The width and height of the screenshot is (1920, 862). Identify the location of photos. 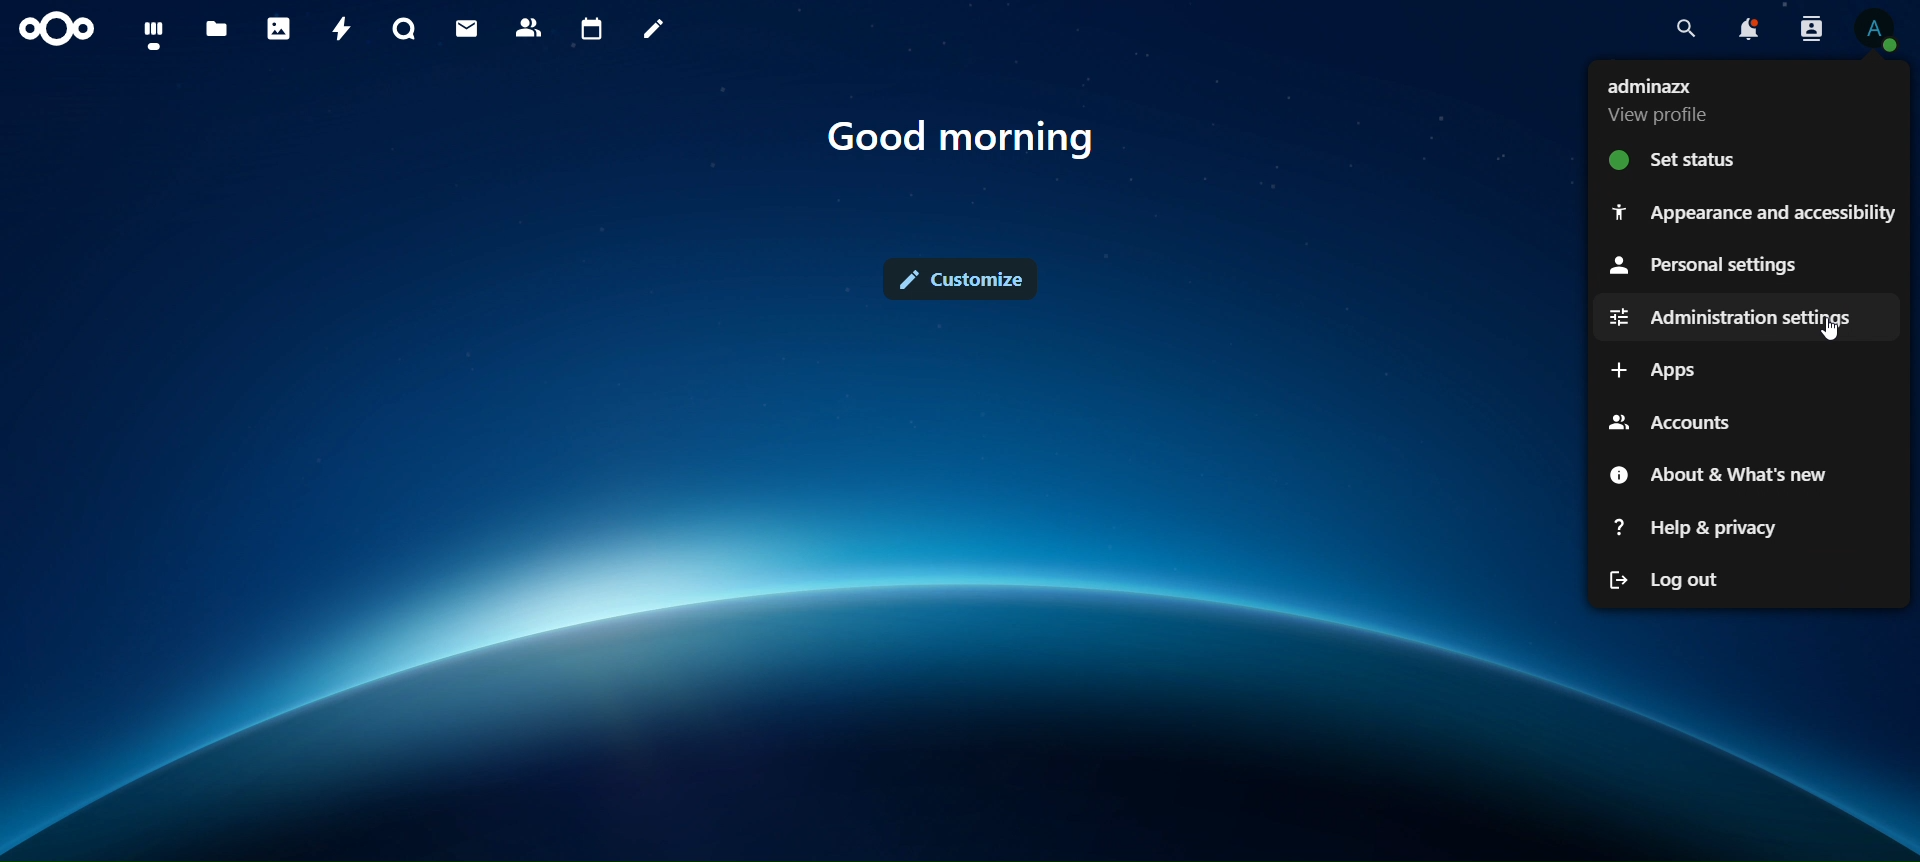
(281, 30).